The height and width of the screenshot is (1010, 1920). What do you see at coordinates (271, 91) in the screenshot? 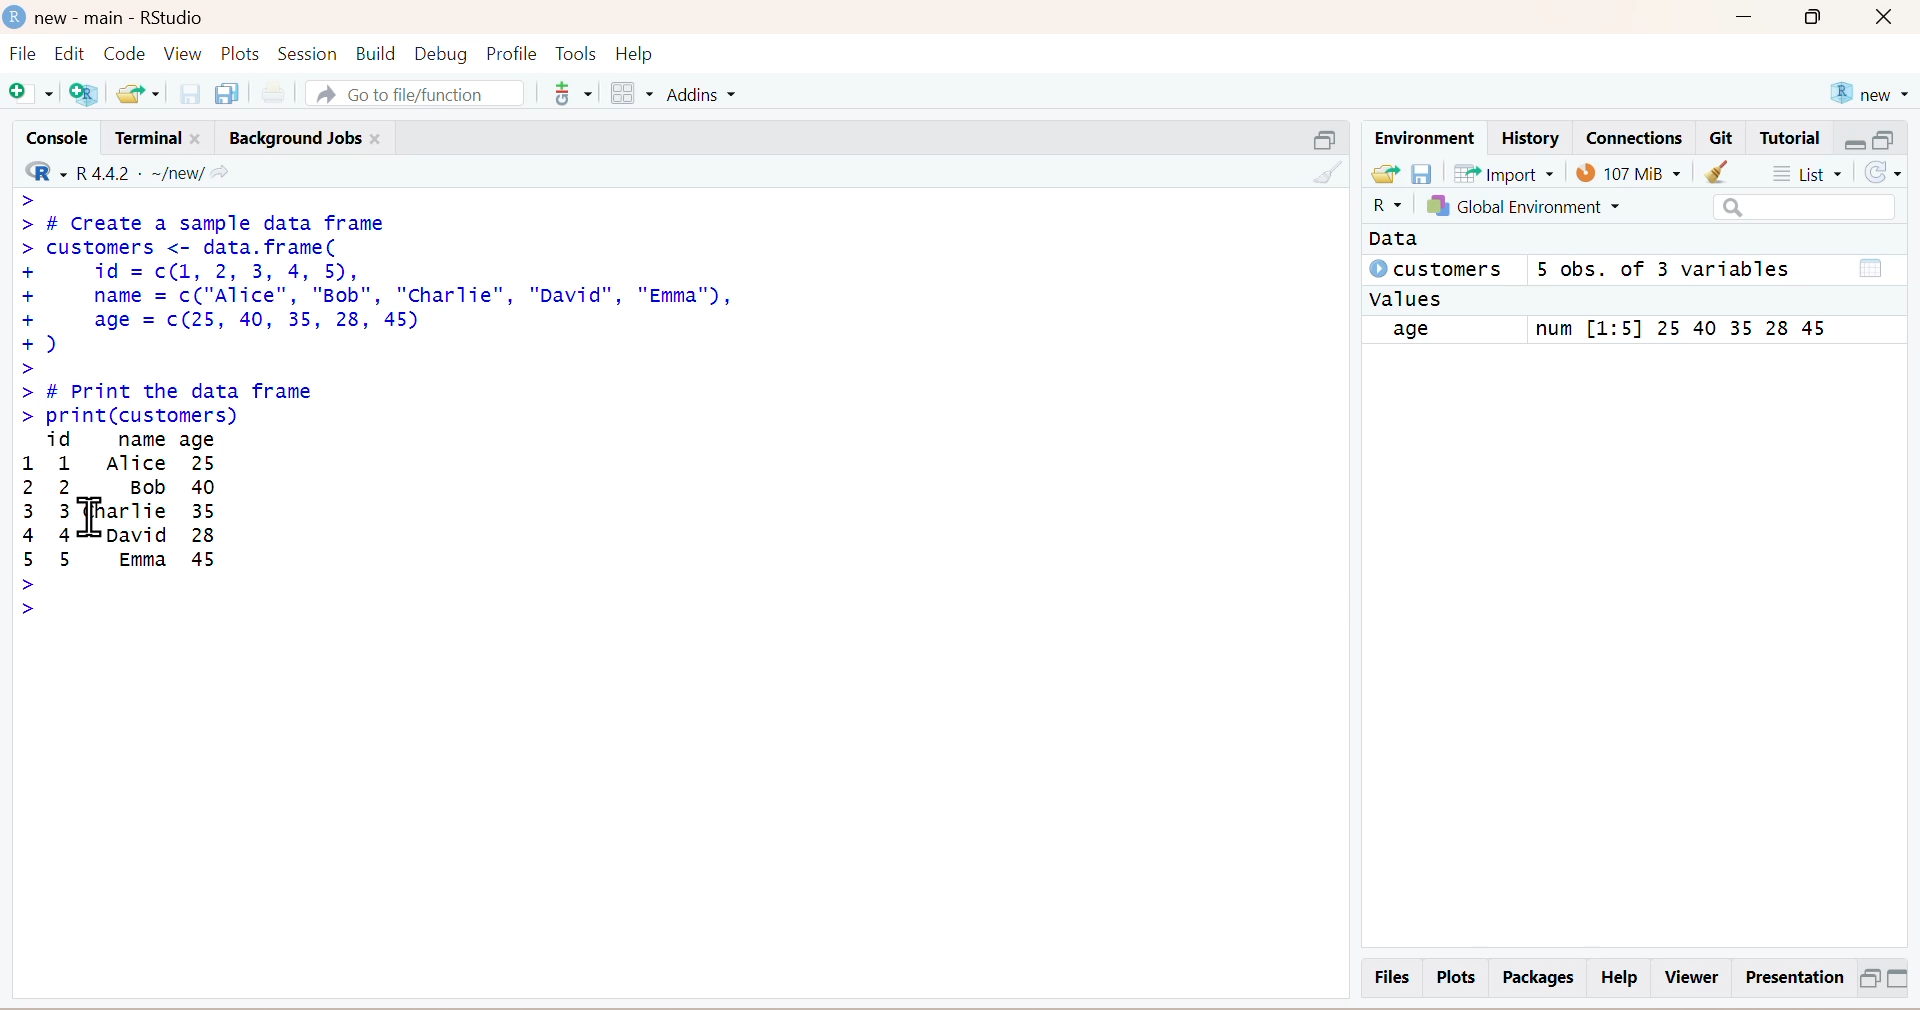
I see `Print the current files` at bounding box center [271, 91].